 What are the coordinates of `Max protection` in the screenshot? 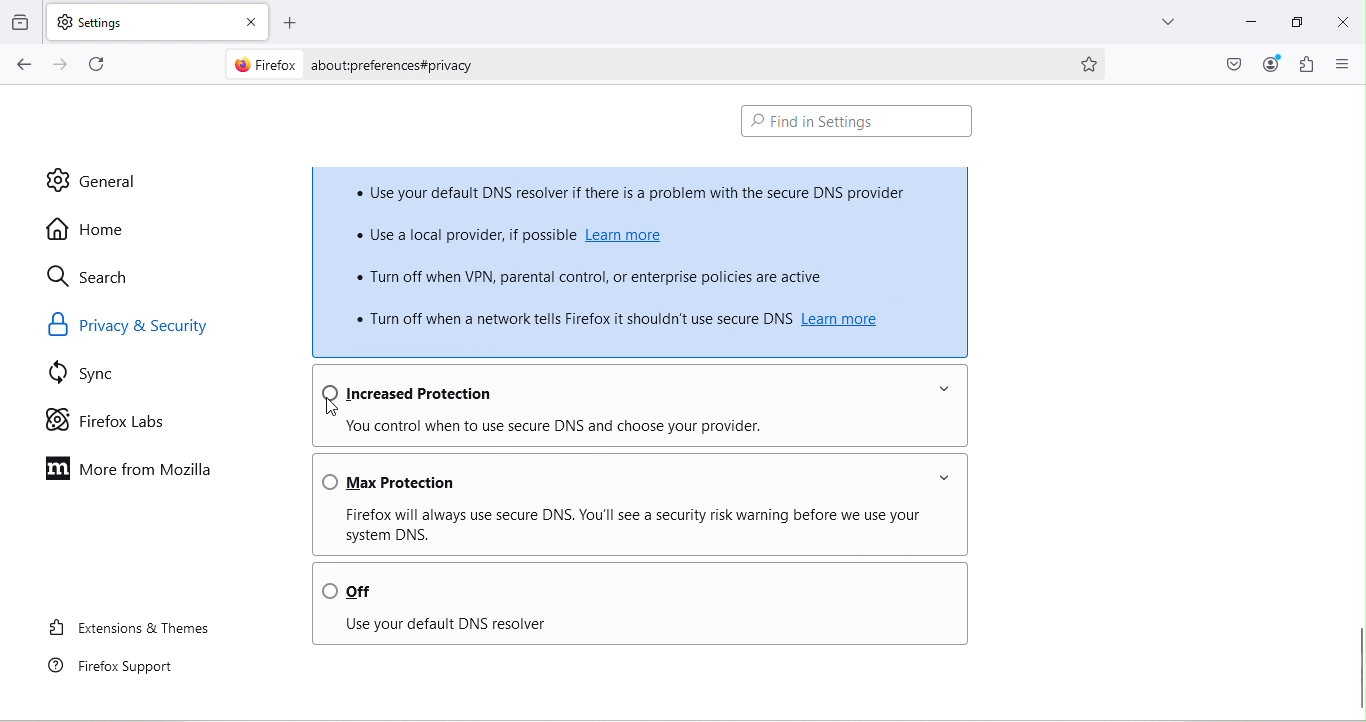 It's located at (638, 475).